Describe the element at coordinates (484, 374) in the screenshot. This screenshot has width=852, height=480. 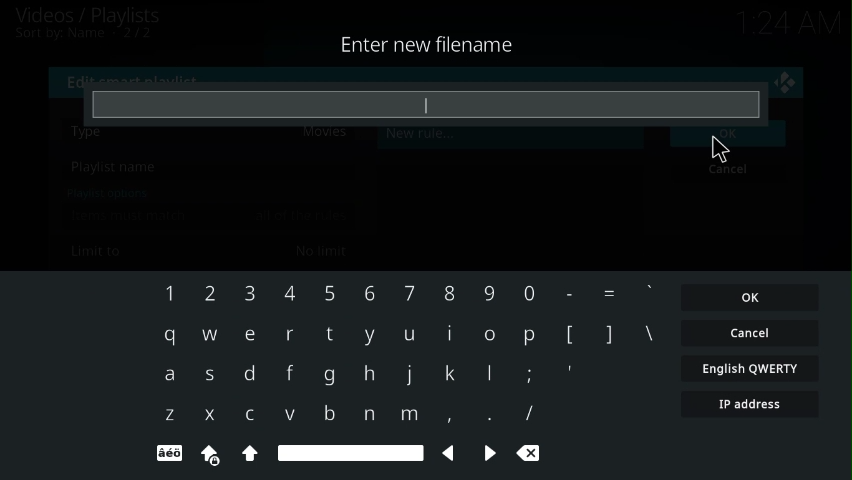
I see `l` at that location.